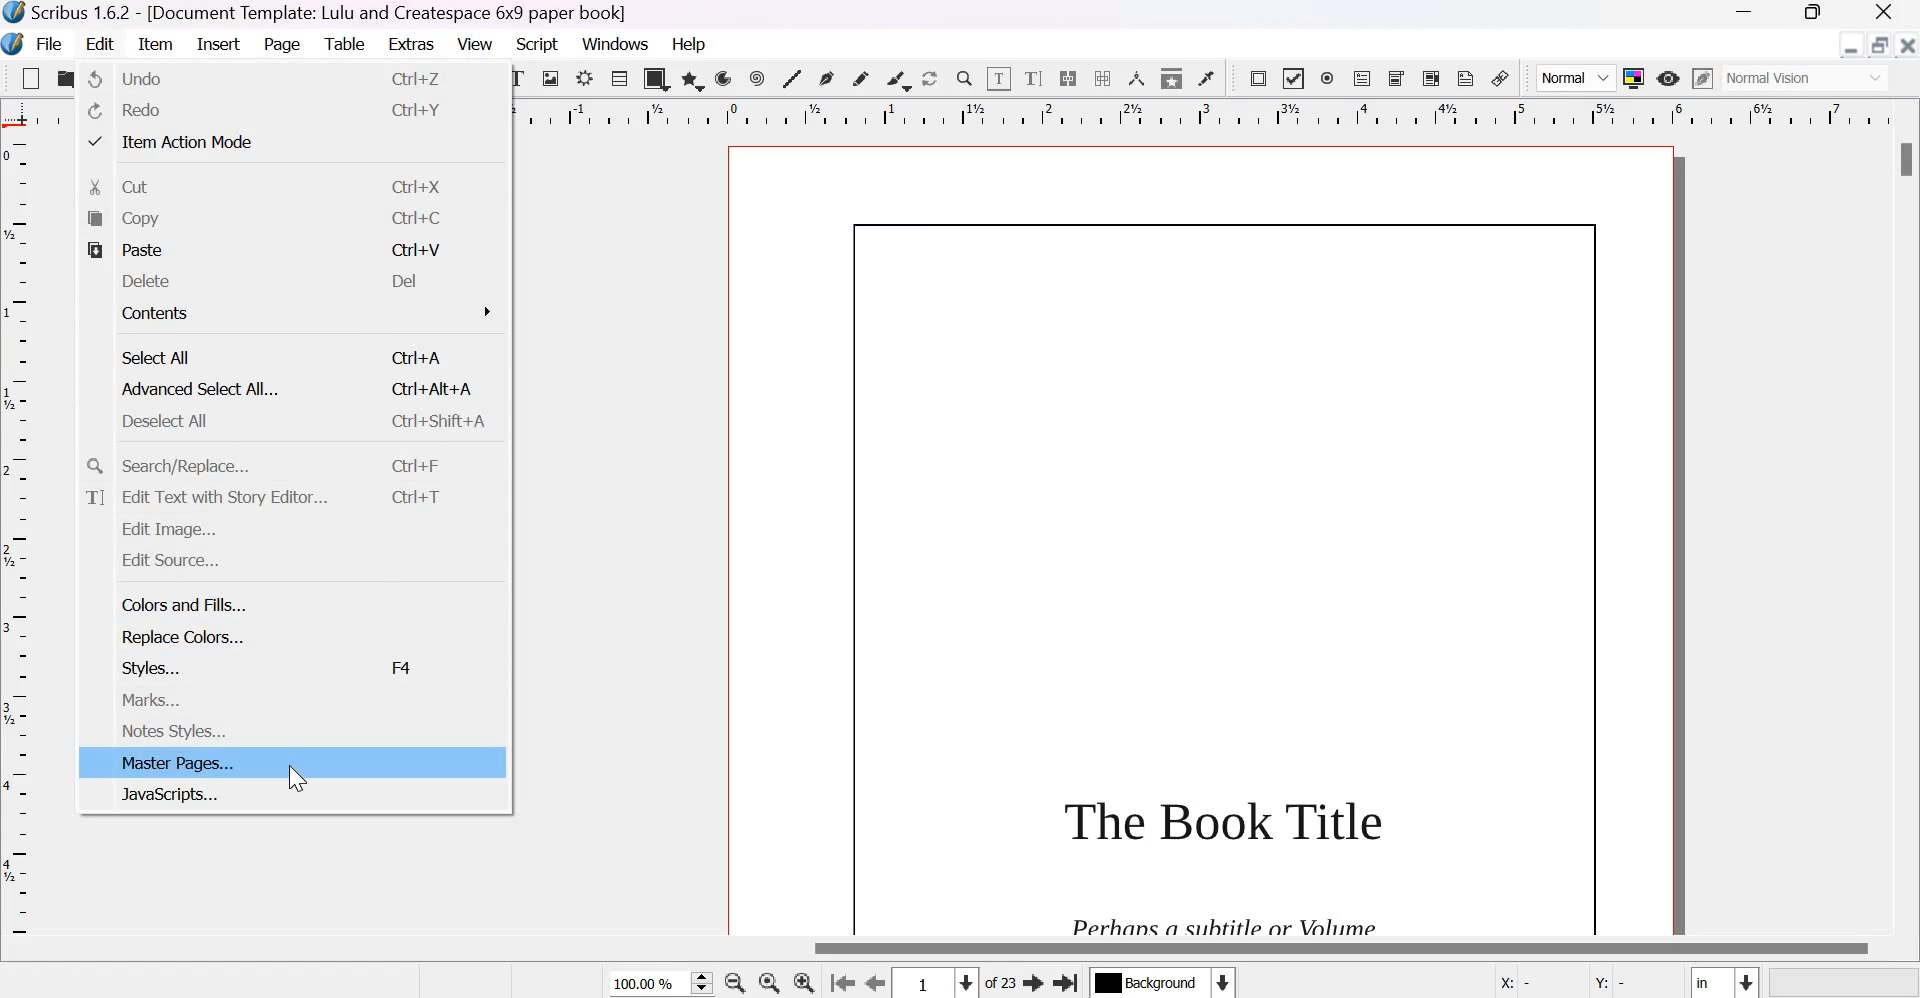  I want to click on Go to the previous page, so click(876, 982).